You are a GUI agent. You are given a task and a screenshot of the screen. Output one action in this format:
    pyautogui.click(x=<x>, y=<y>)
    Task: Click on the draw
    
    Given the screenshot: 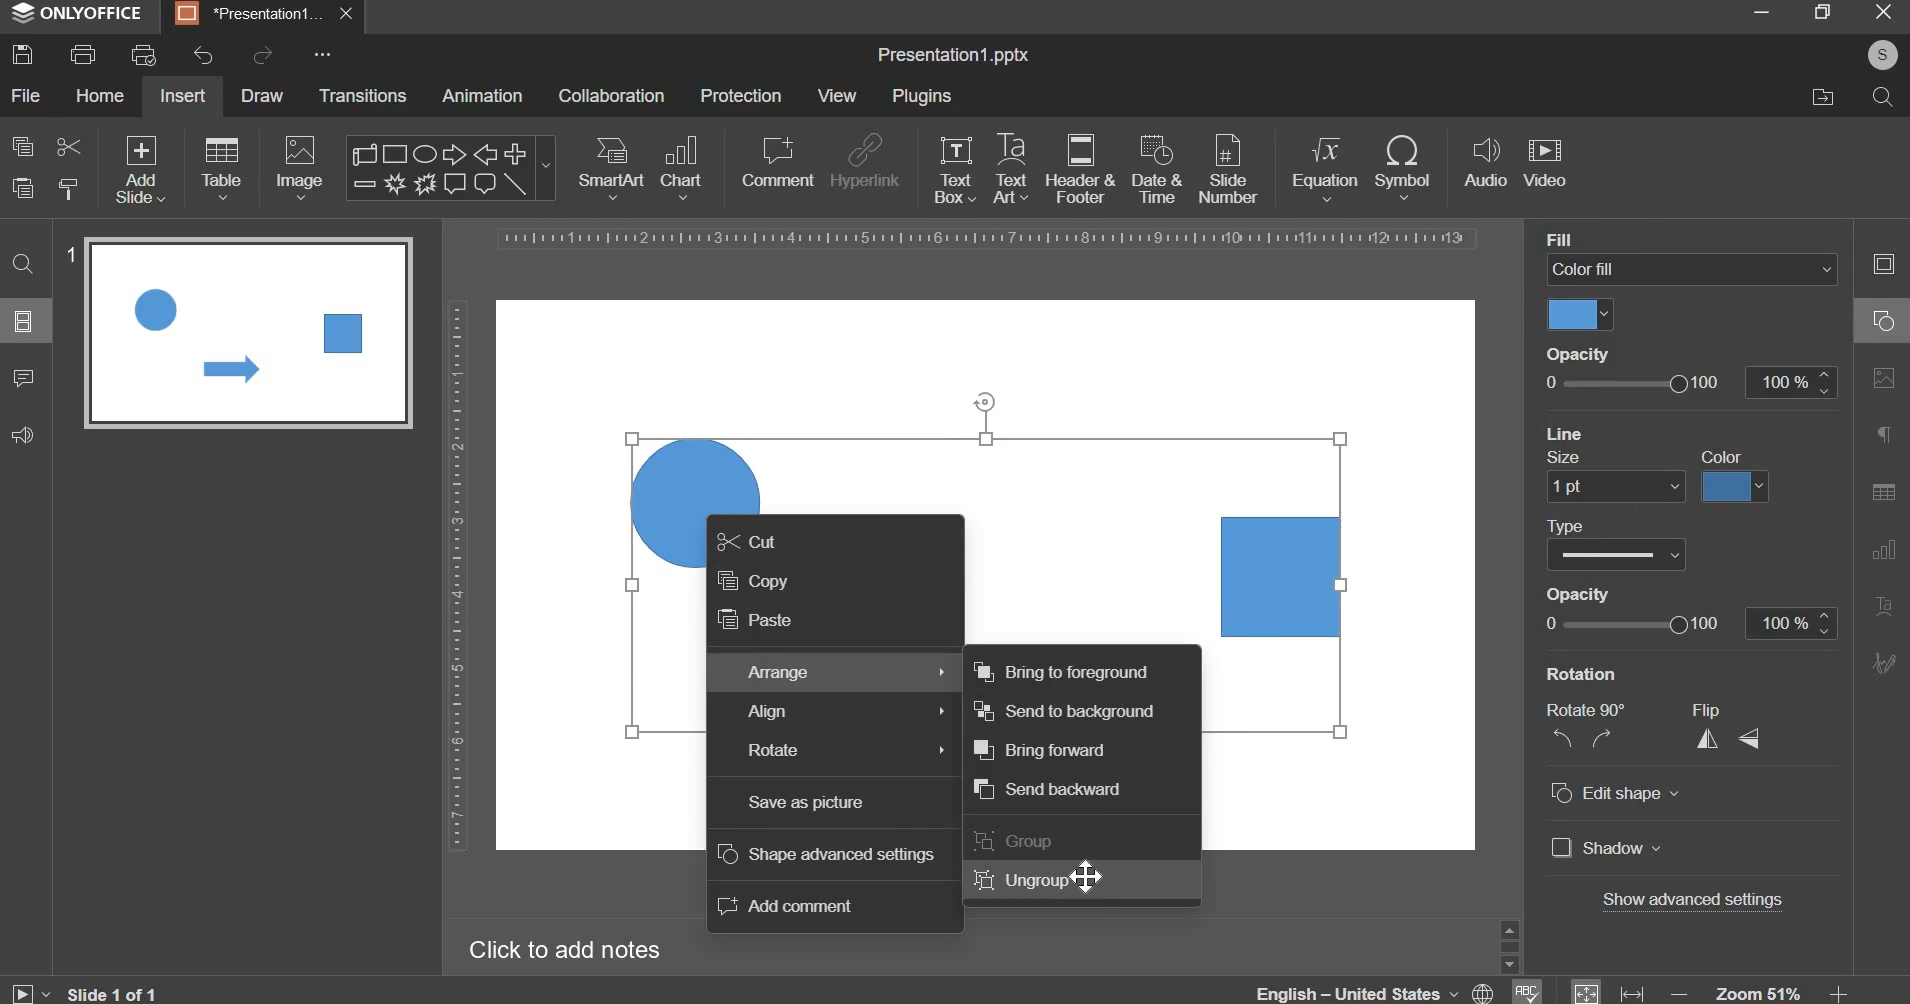 What is the action you would take?
    pyautogui.click(x=264, y=94)
    